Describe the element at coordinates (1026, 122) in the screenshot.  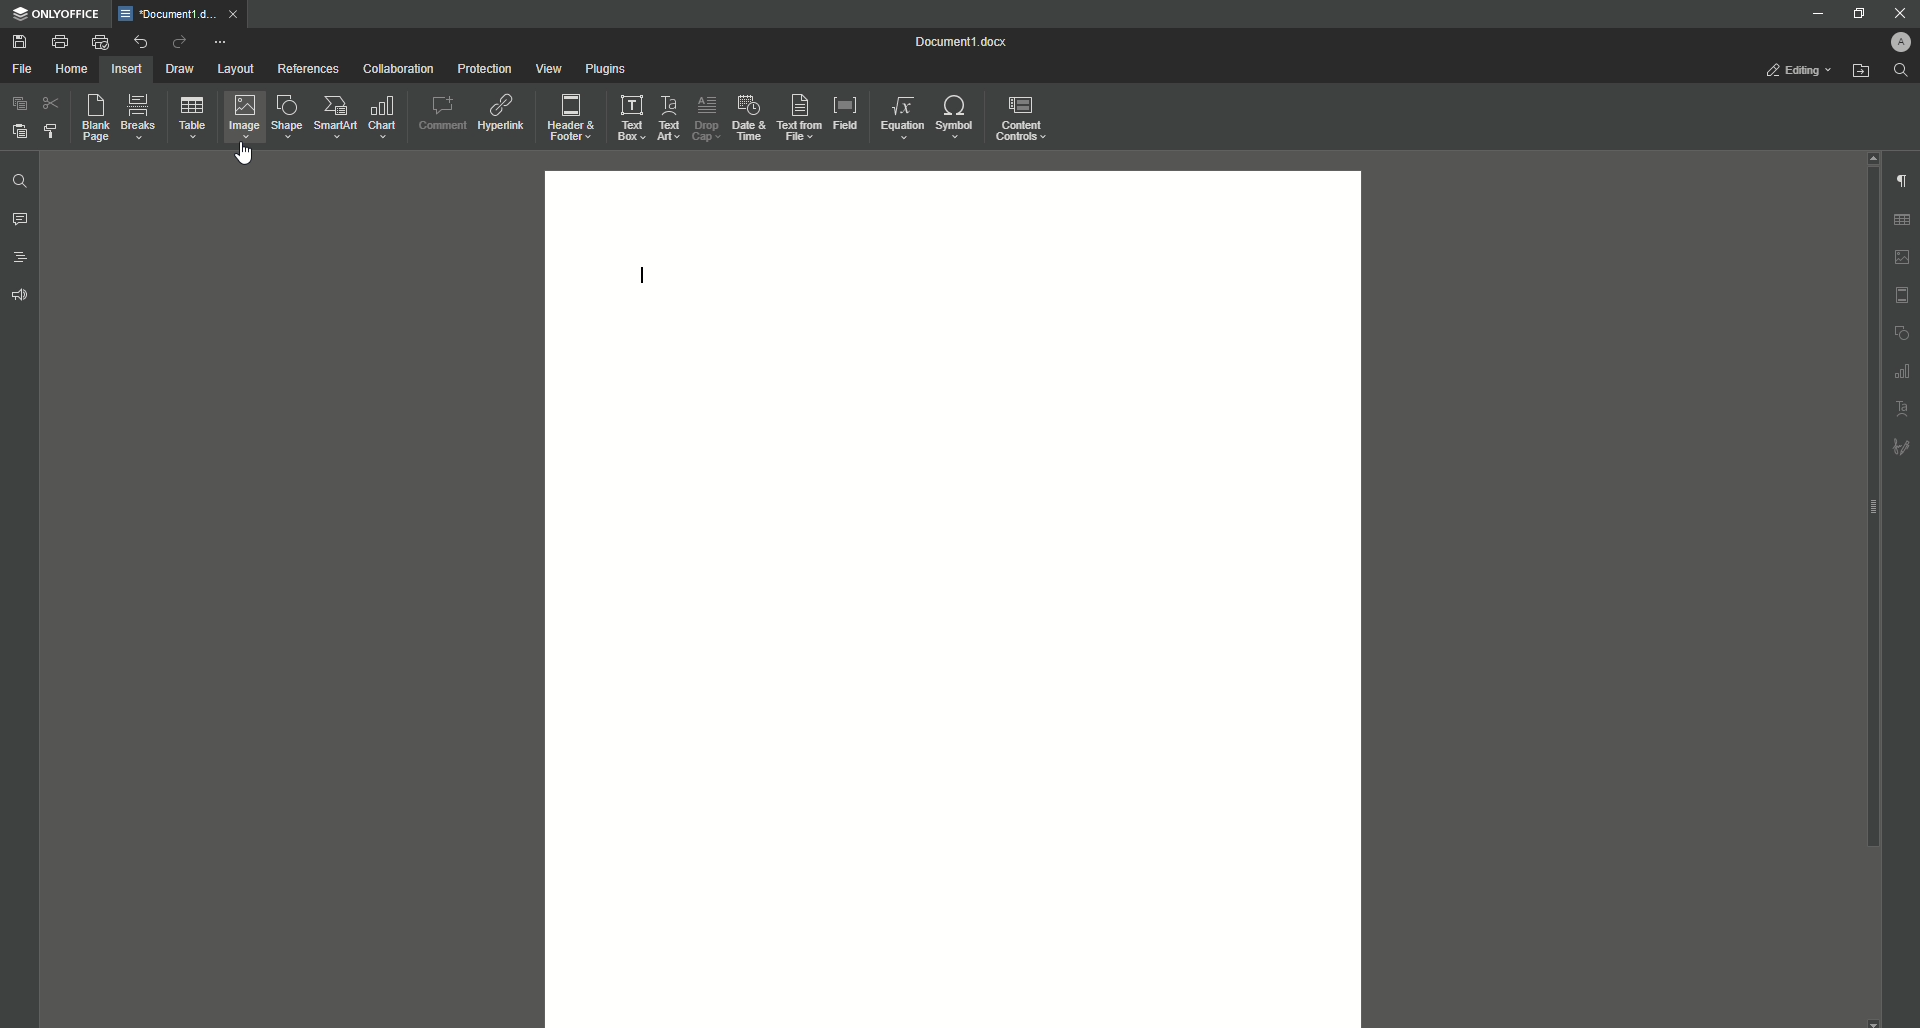
I see `Content Controls` at that location.